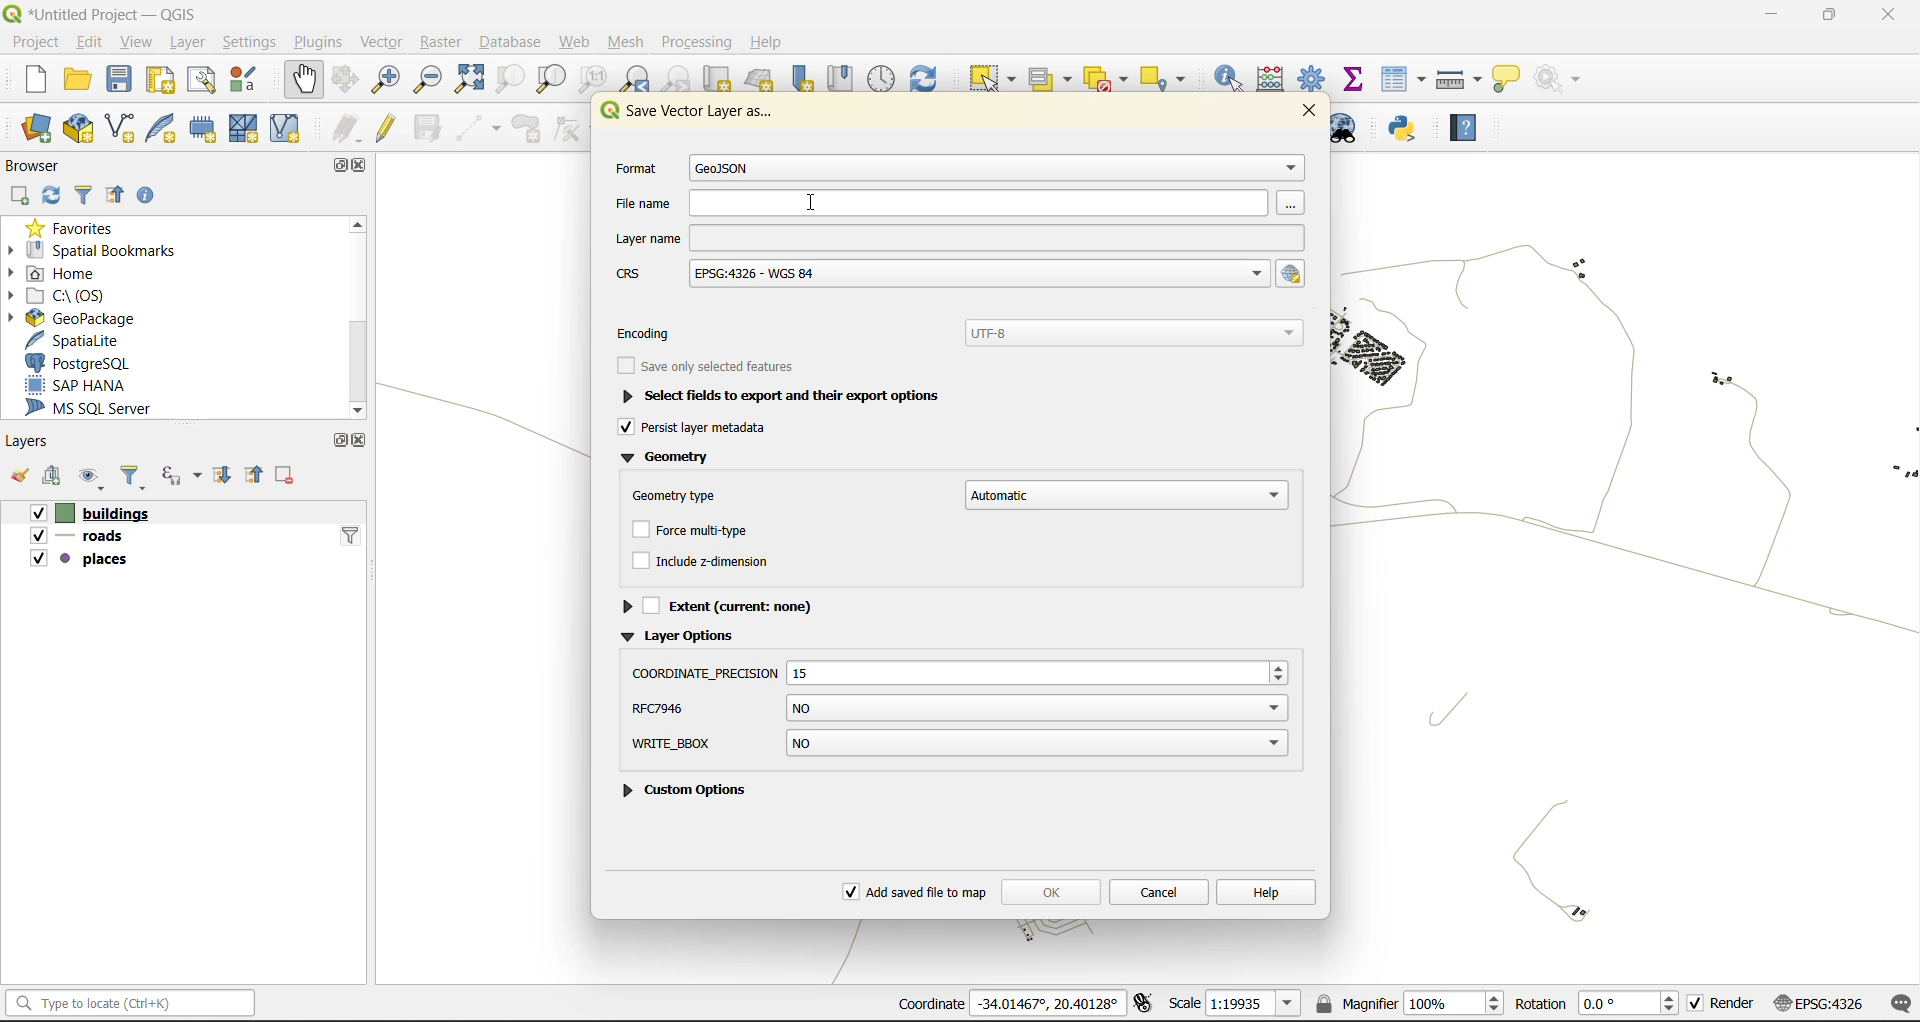 Image resolution: width=1920 pixels, height=1022 pixels. I want to click on no action, so click(1564, 79).